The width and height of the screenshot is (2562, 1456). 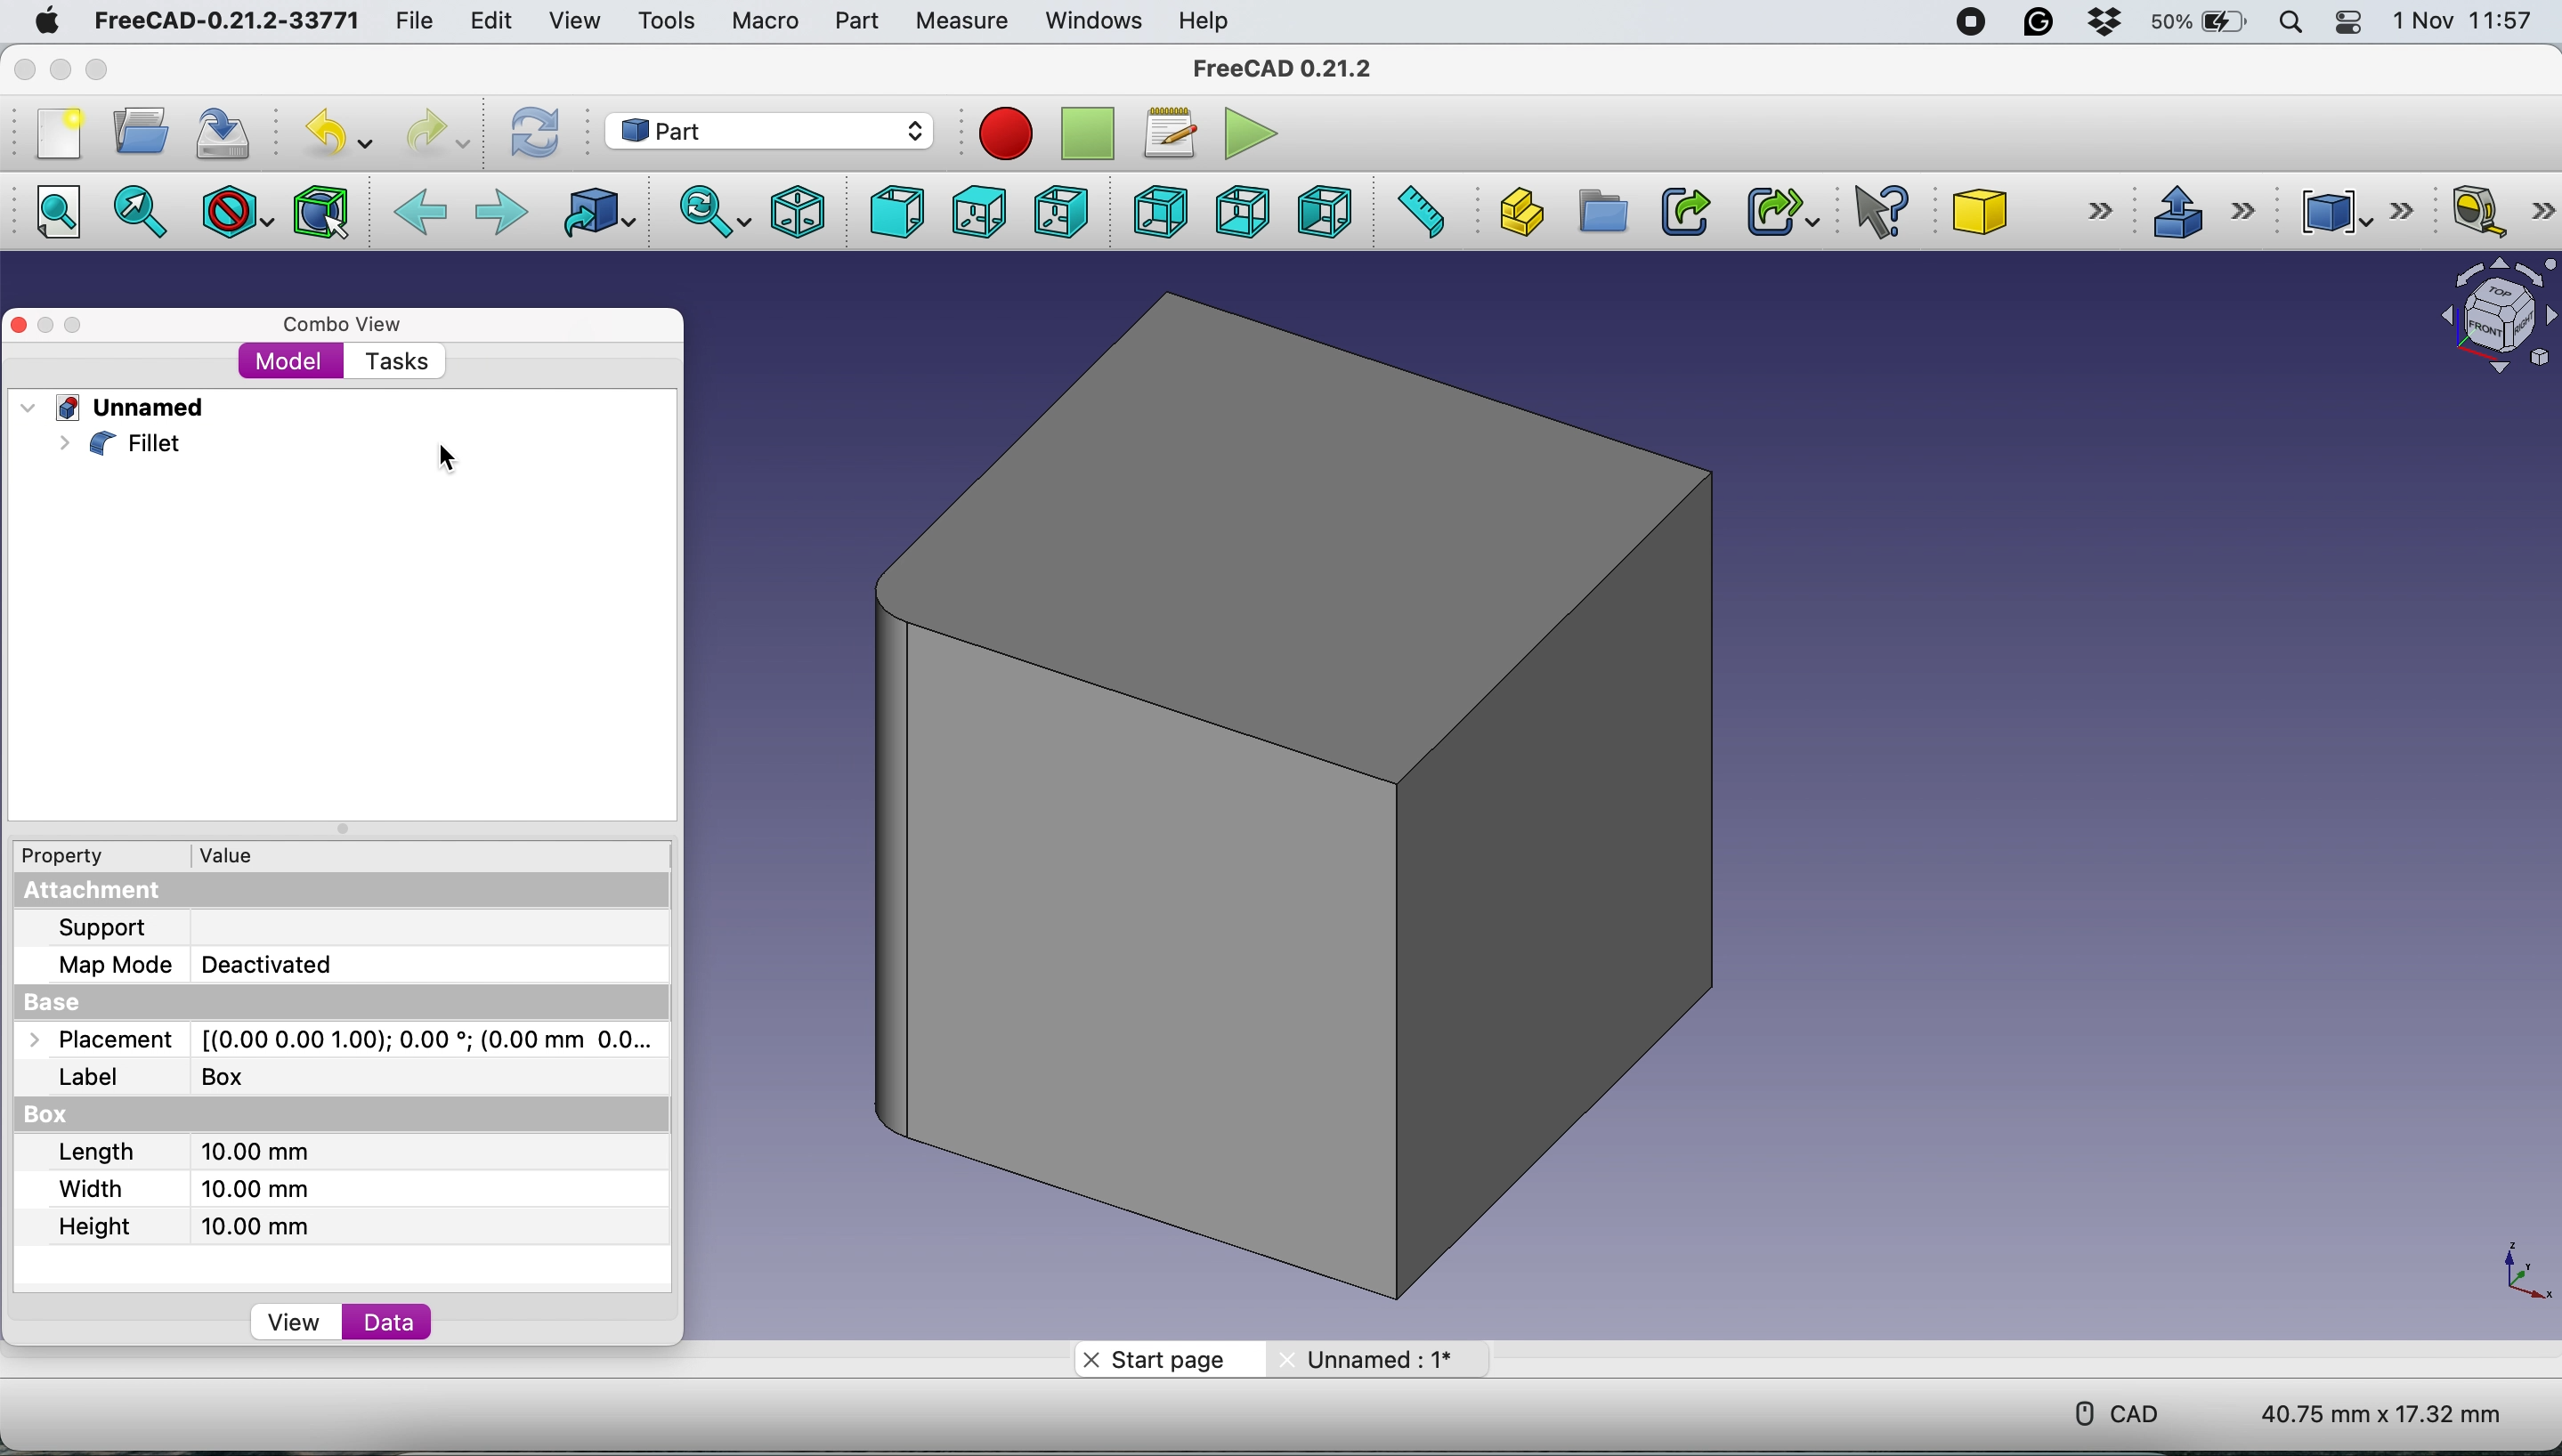 I want to click on backward, so click(x=420, y=215).